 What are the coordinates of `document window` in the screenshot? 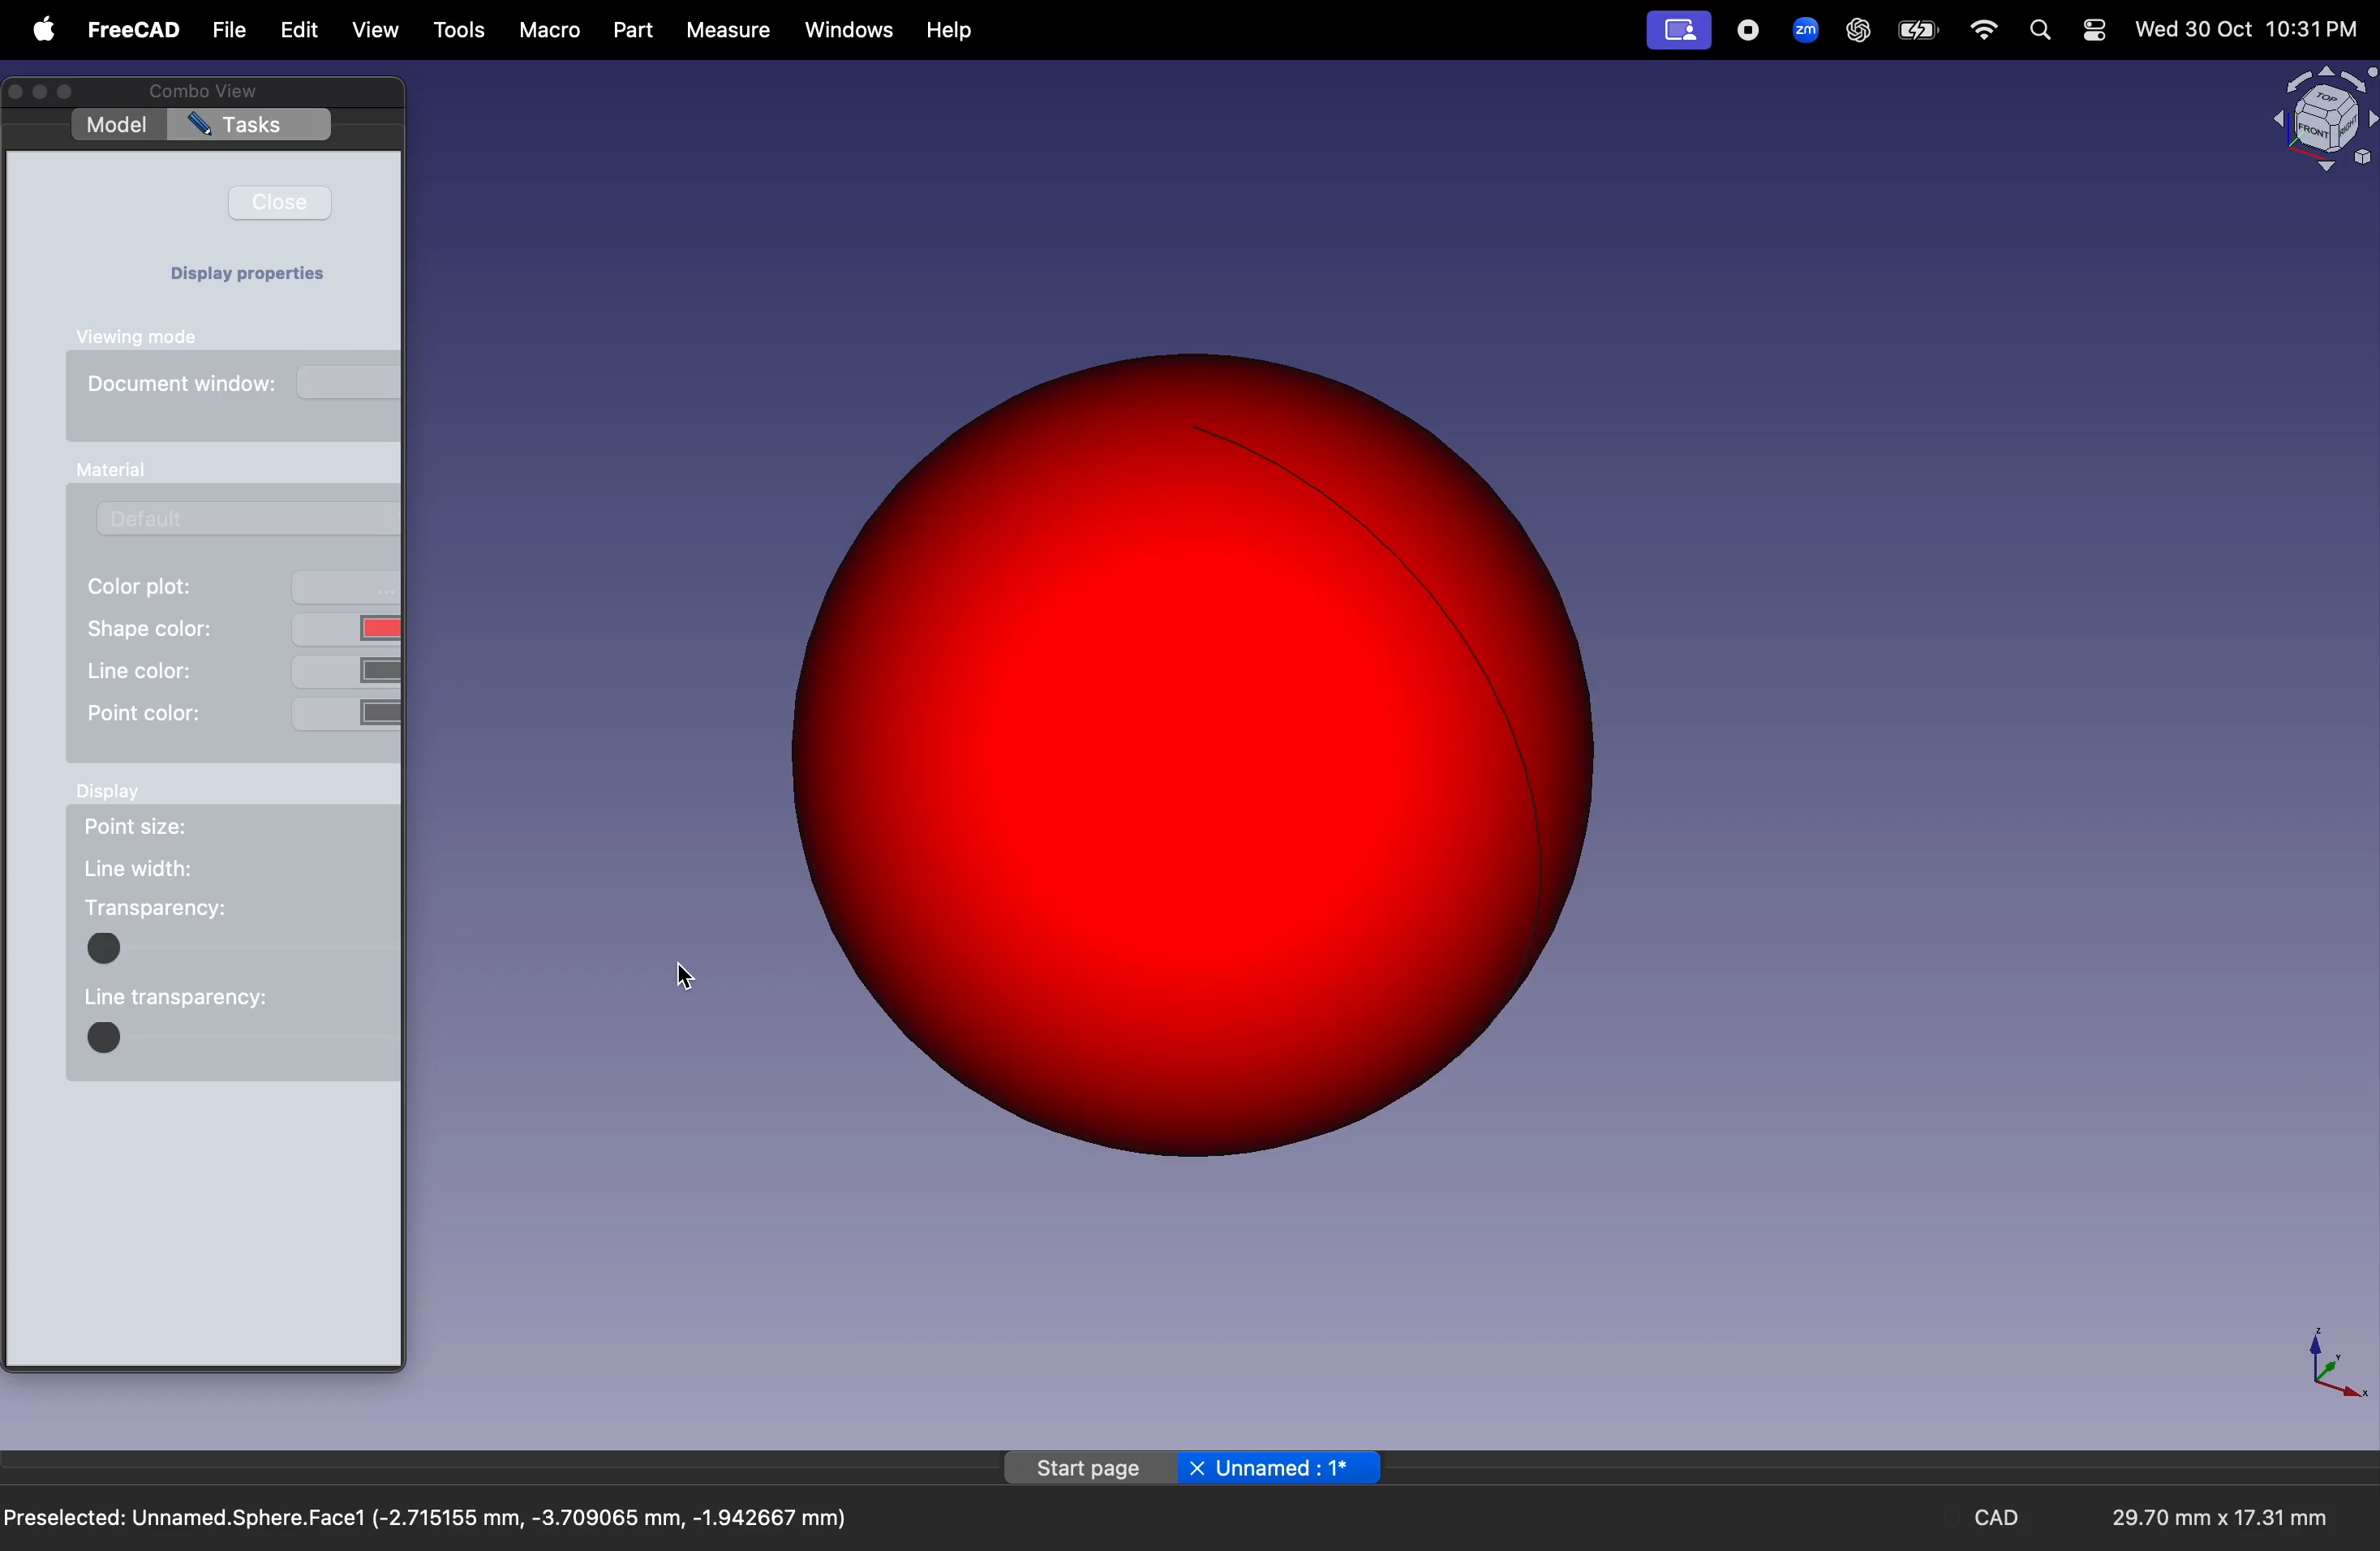 It's located at (186, 386).